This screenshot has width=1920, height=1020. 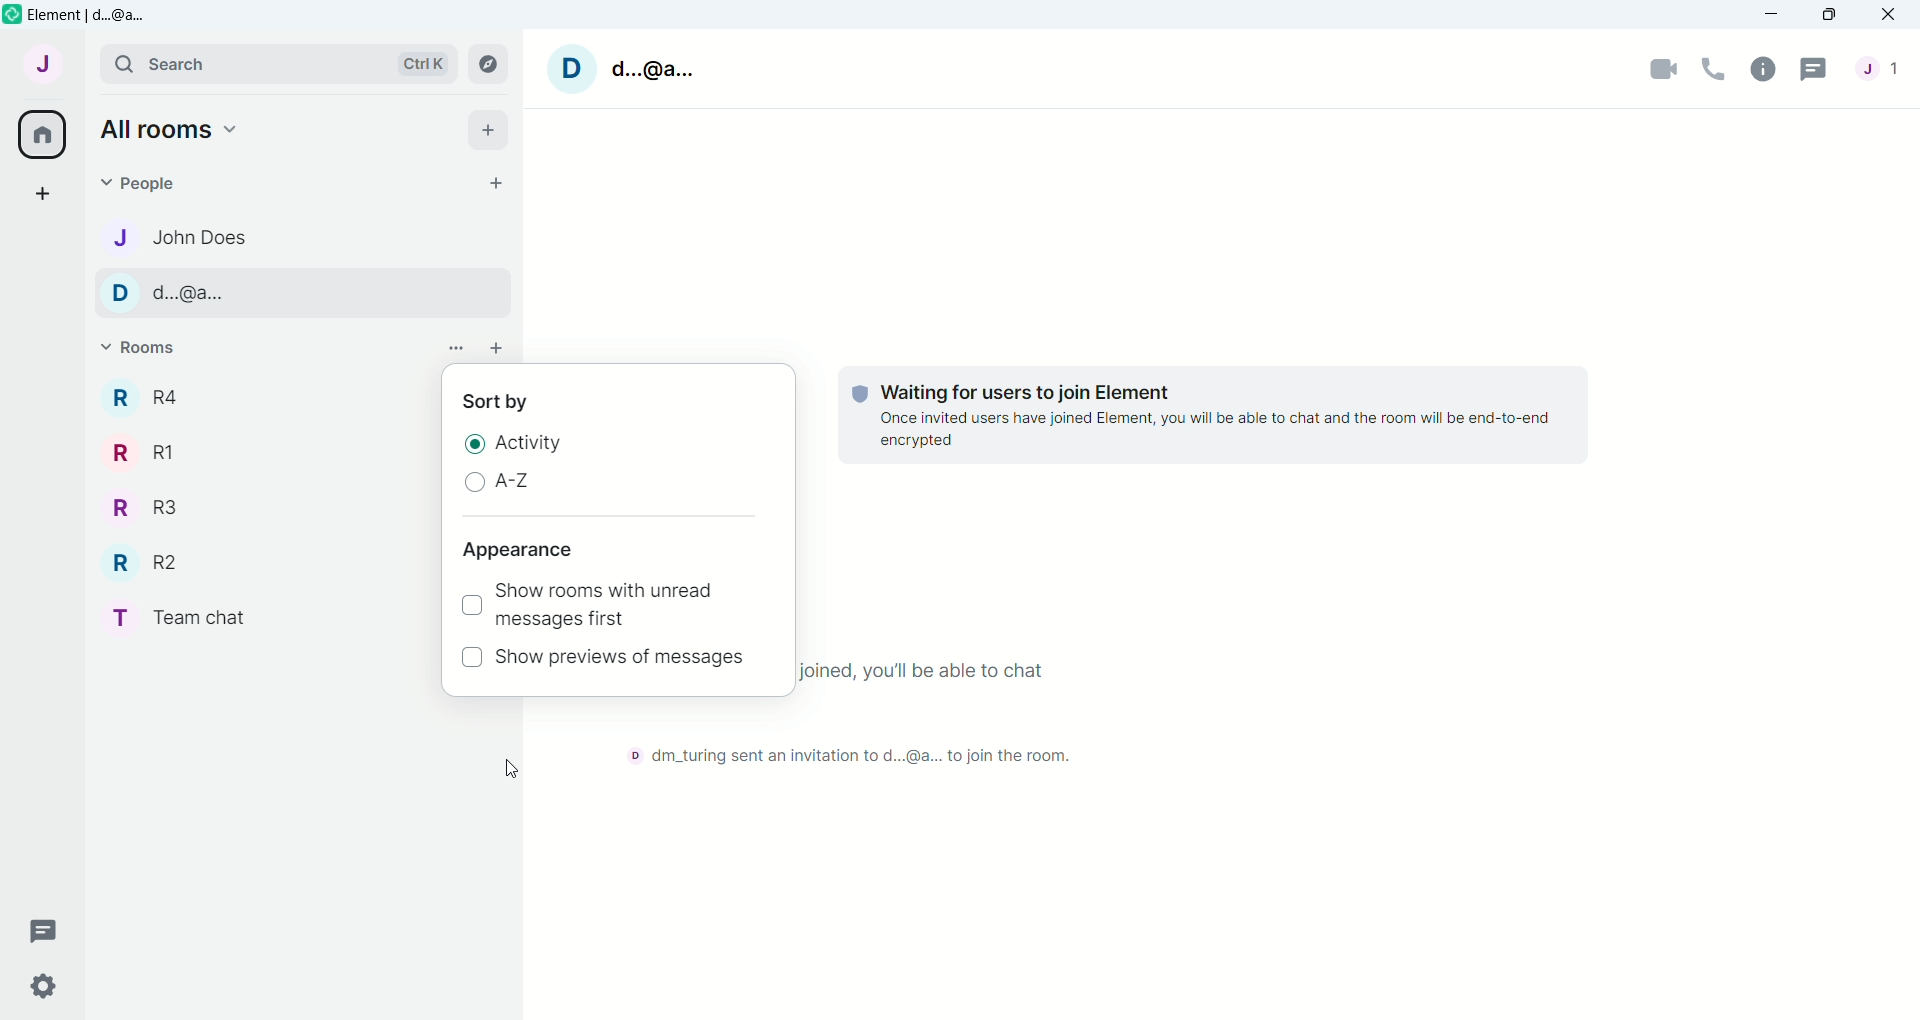 I want to click on Text, so click(x=836, y=750).